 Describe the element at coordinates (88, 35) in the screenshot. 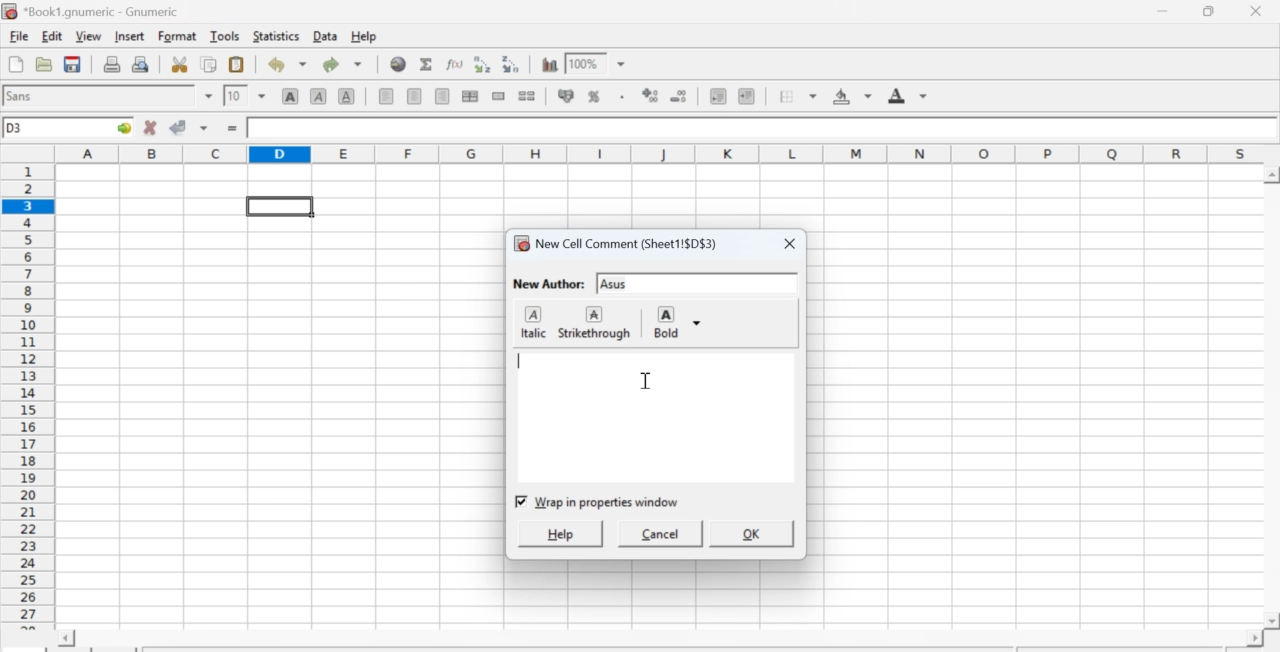

I see `View` at that location.